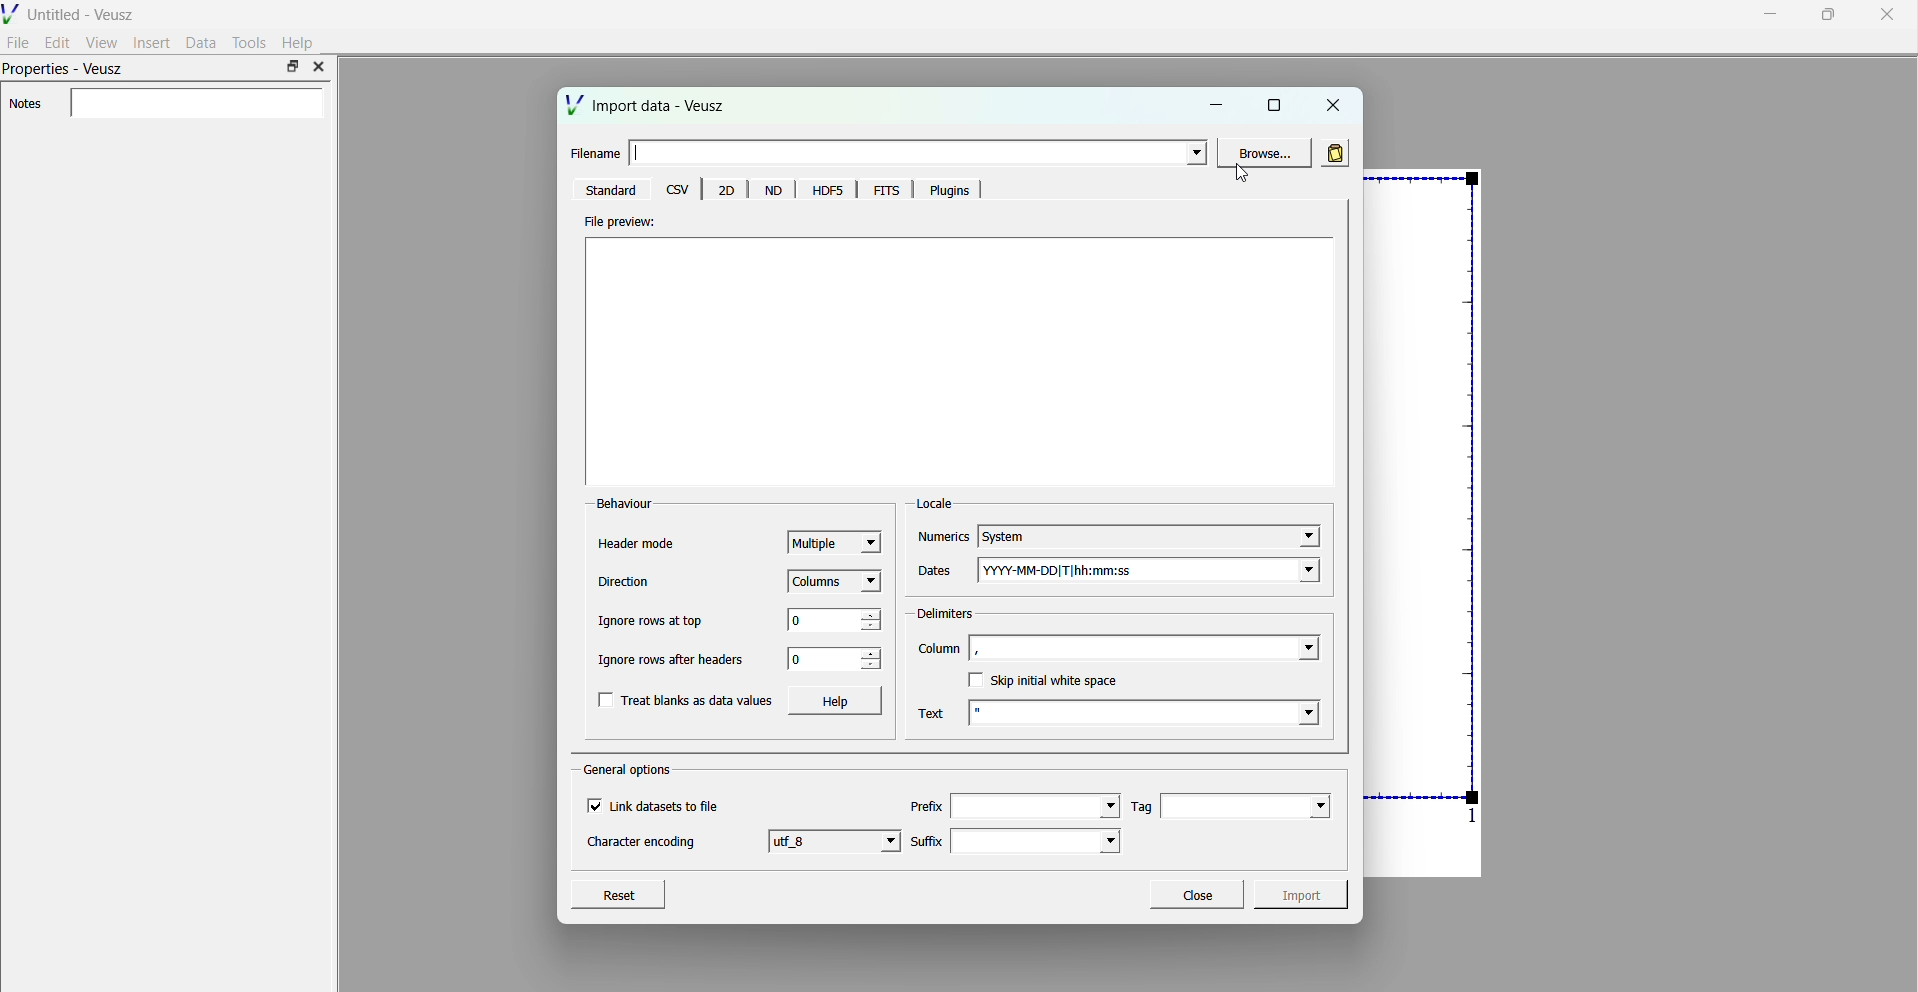 The image size is (1918, 992). I want to click on enter file name field, so click(921, 154).